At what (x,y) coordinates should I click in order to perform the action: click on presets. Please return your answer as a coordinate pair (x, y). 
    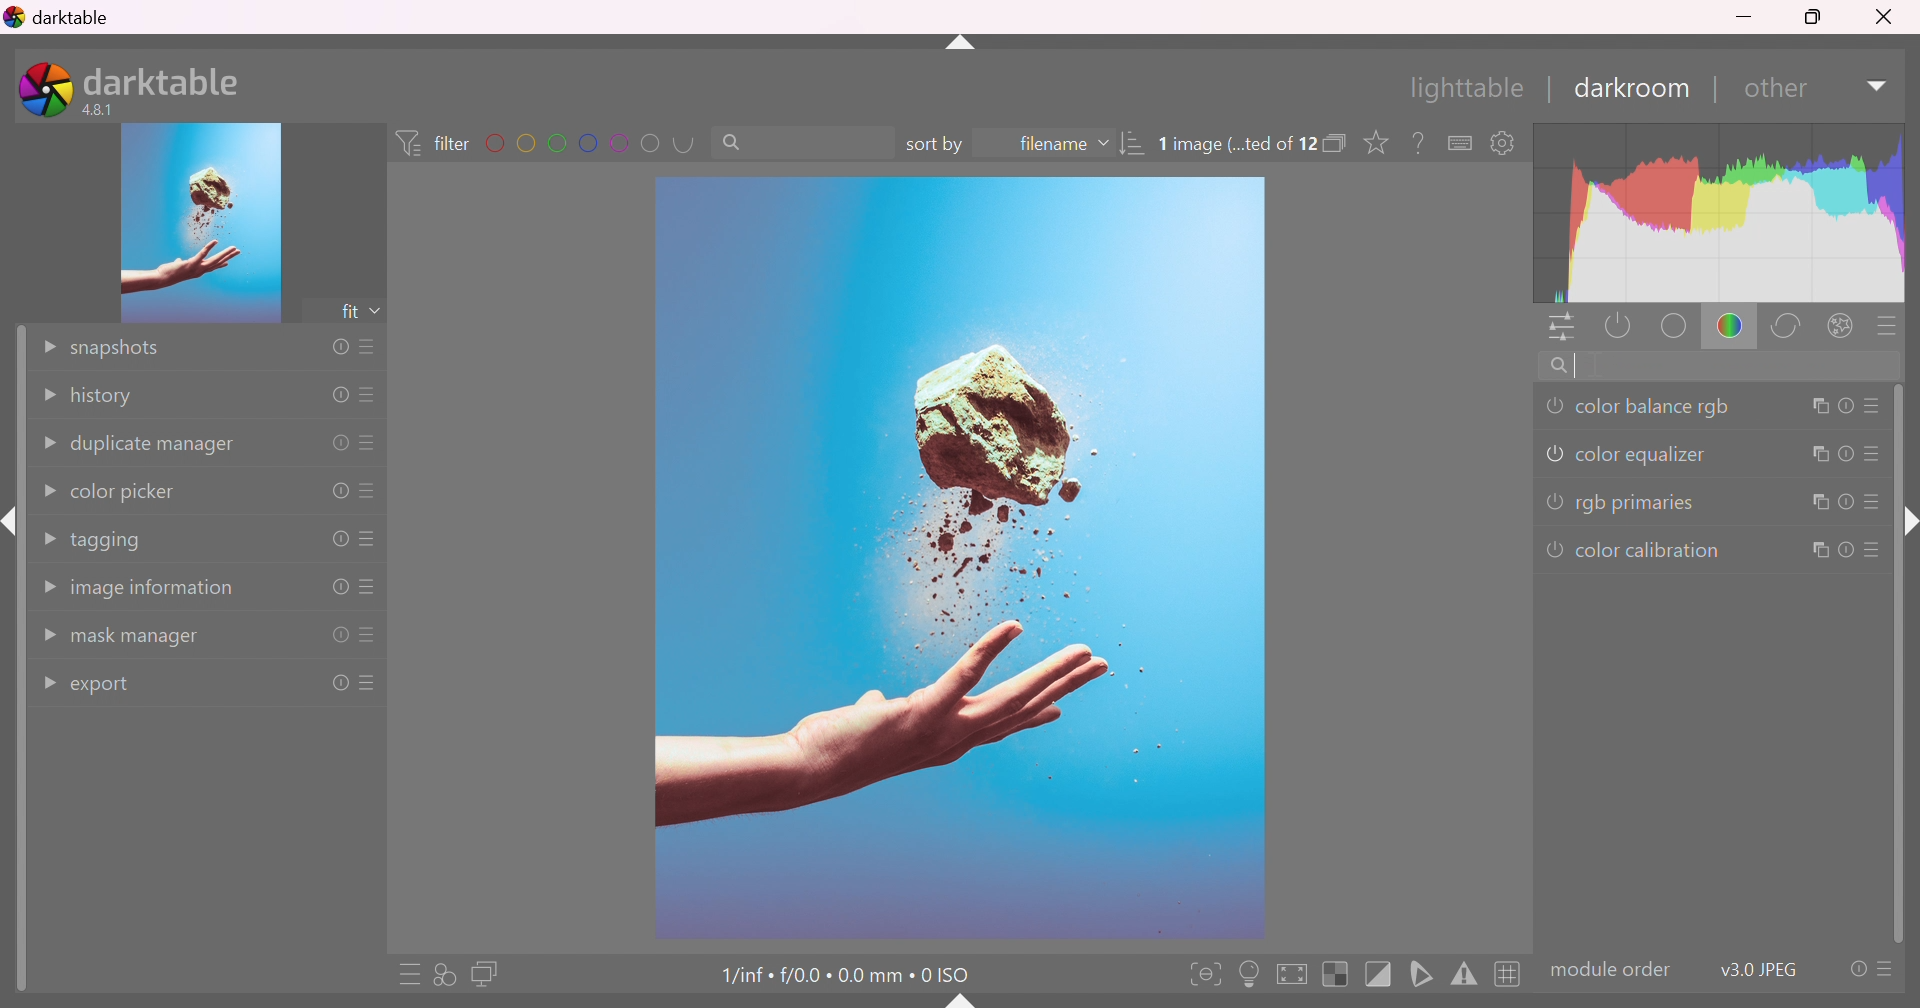
    Looking at the image, I should click on (370, 540).